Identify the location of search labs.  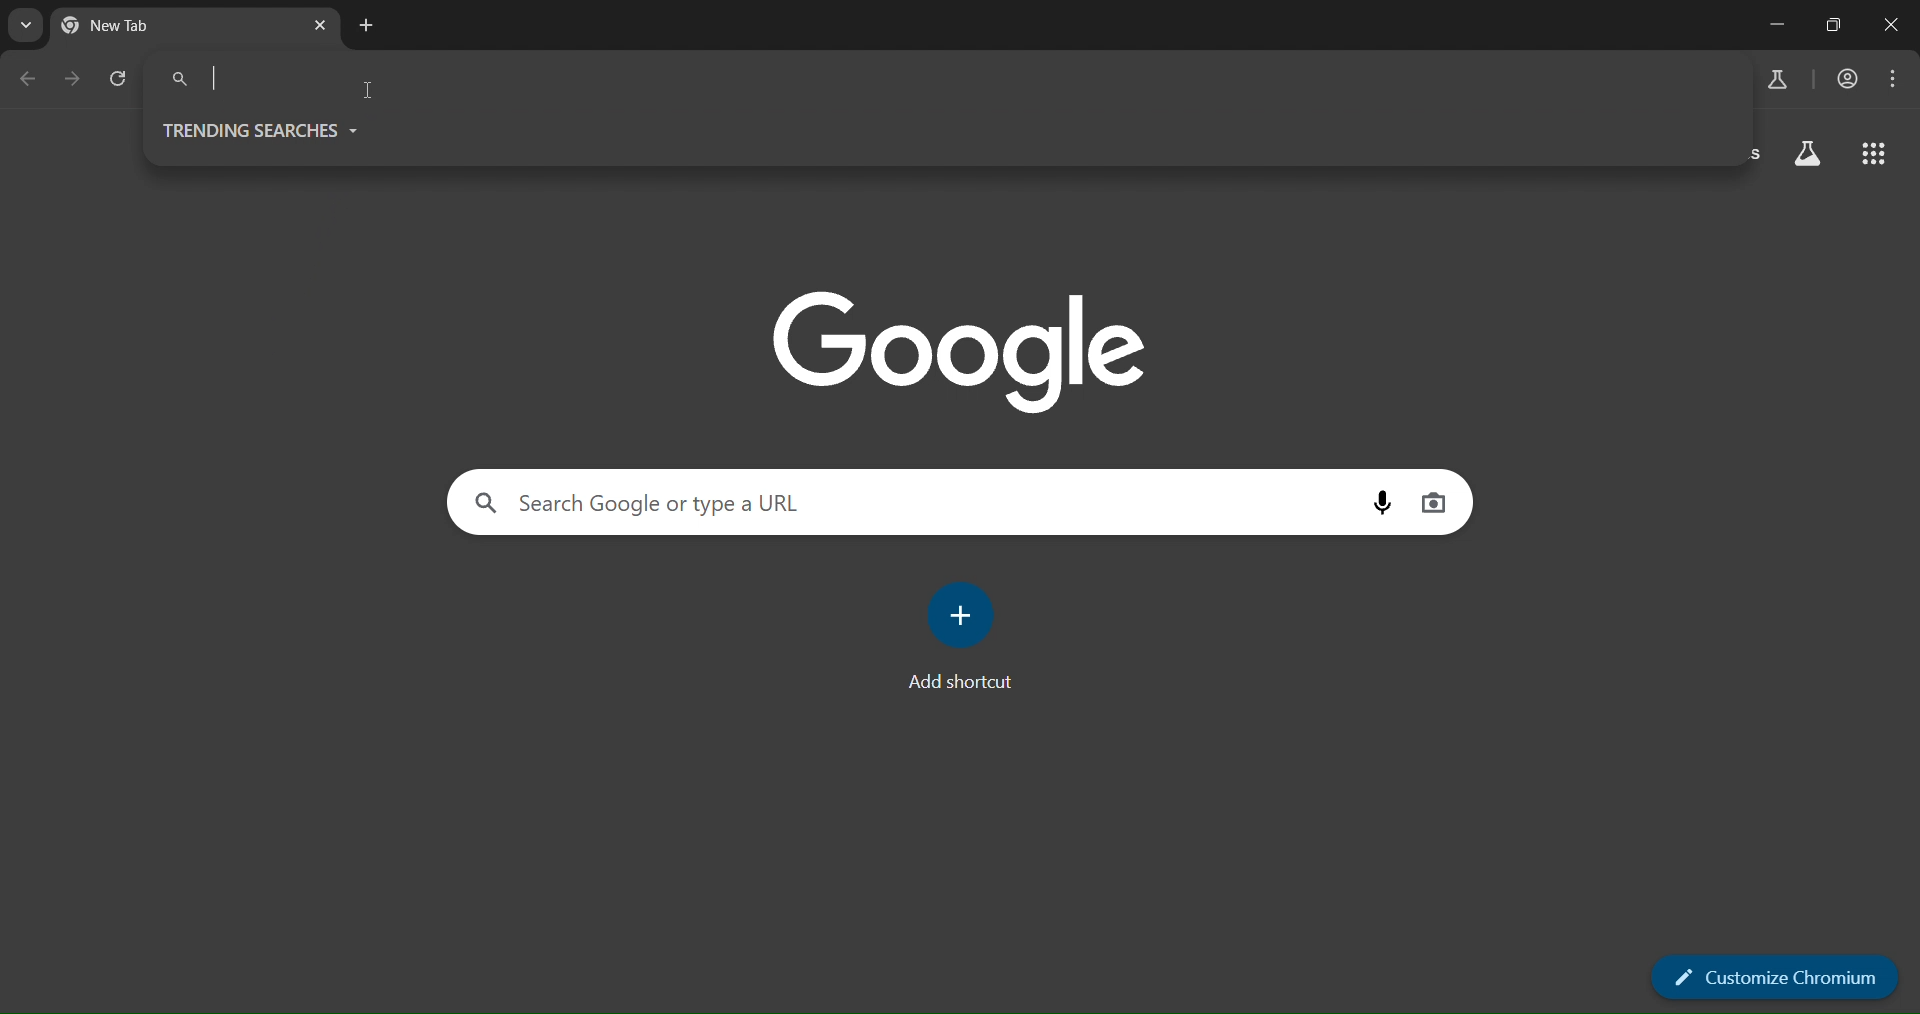
(1804, 153).